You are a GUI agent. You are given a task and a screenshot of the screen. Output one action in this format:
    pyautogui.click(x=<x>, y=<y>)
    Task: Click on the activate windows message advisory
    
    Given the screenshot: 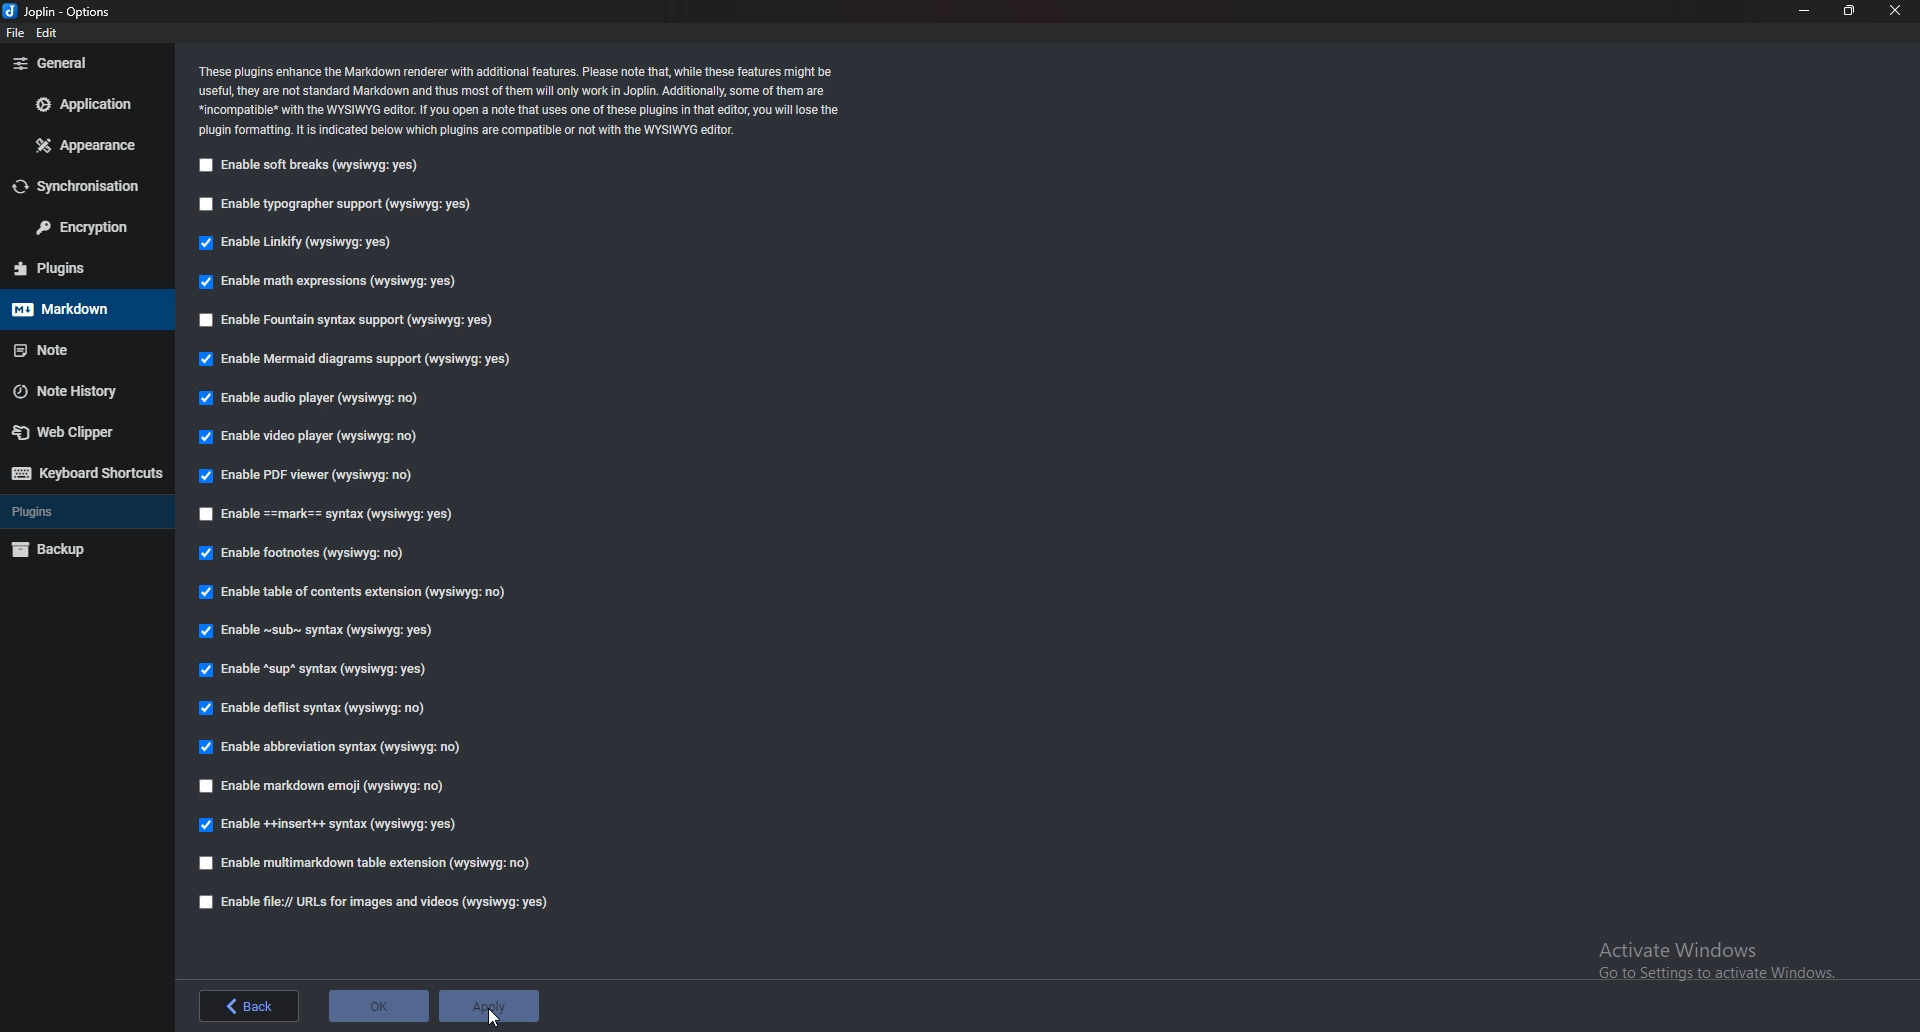 What is the action you would take?
    pyautogui.click(x=1714, y=960)
    